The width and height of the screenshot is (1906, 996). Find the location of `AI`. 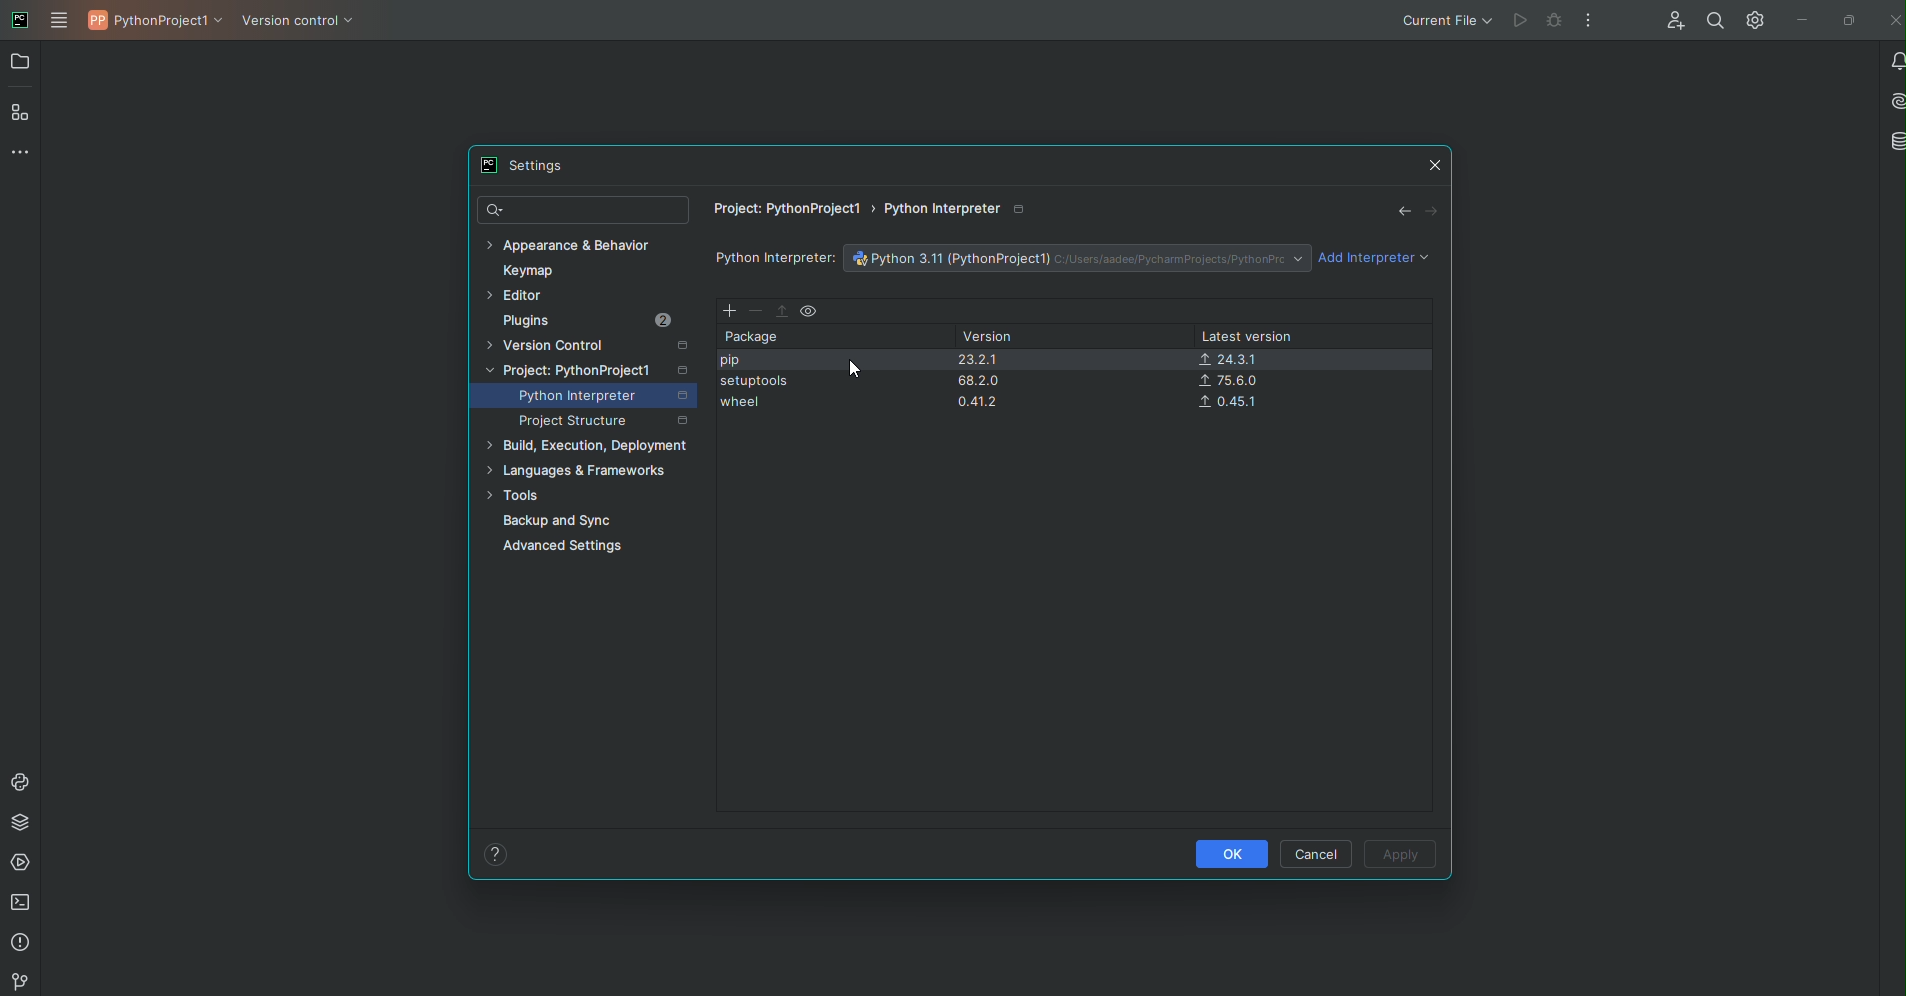

AI is located at coordinates (1893, 101).